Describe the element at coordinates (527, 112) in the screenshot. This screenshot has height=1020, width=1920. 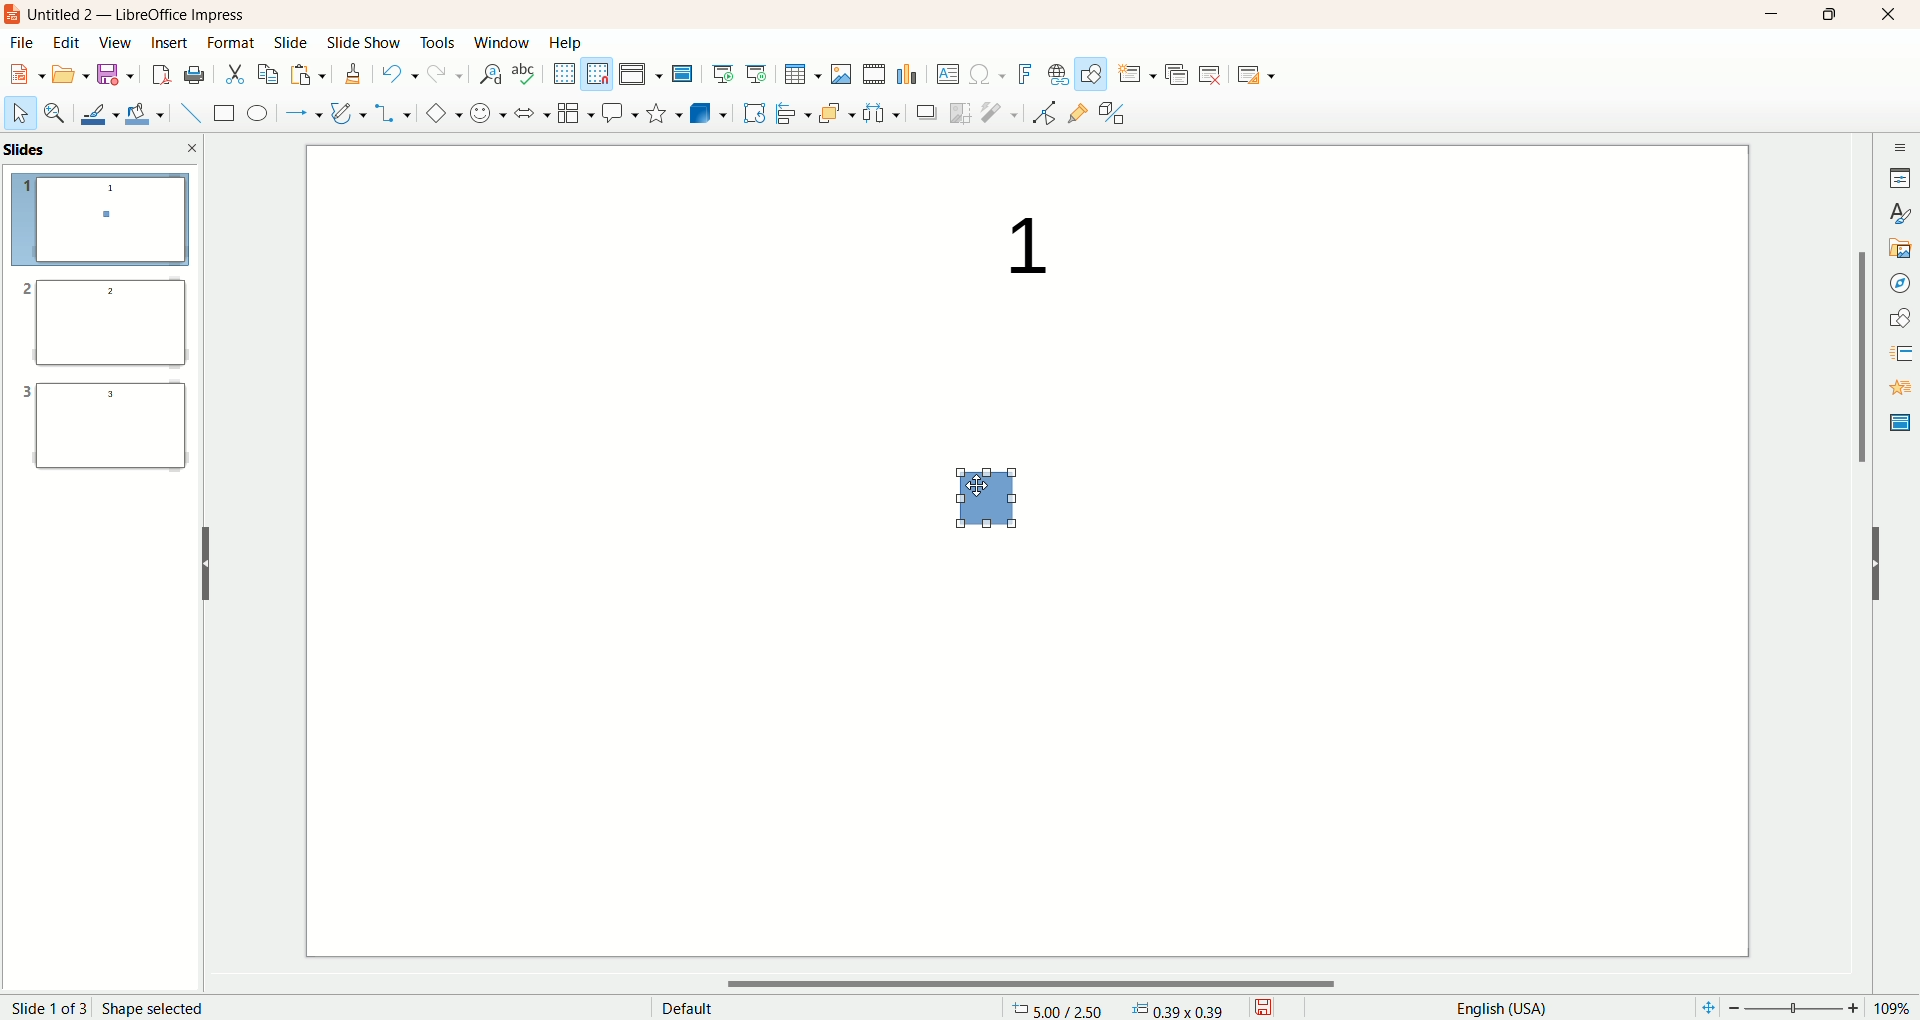
I see `block arrow` at that location.